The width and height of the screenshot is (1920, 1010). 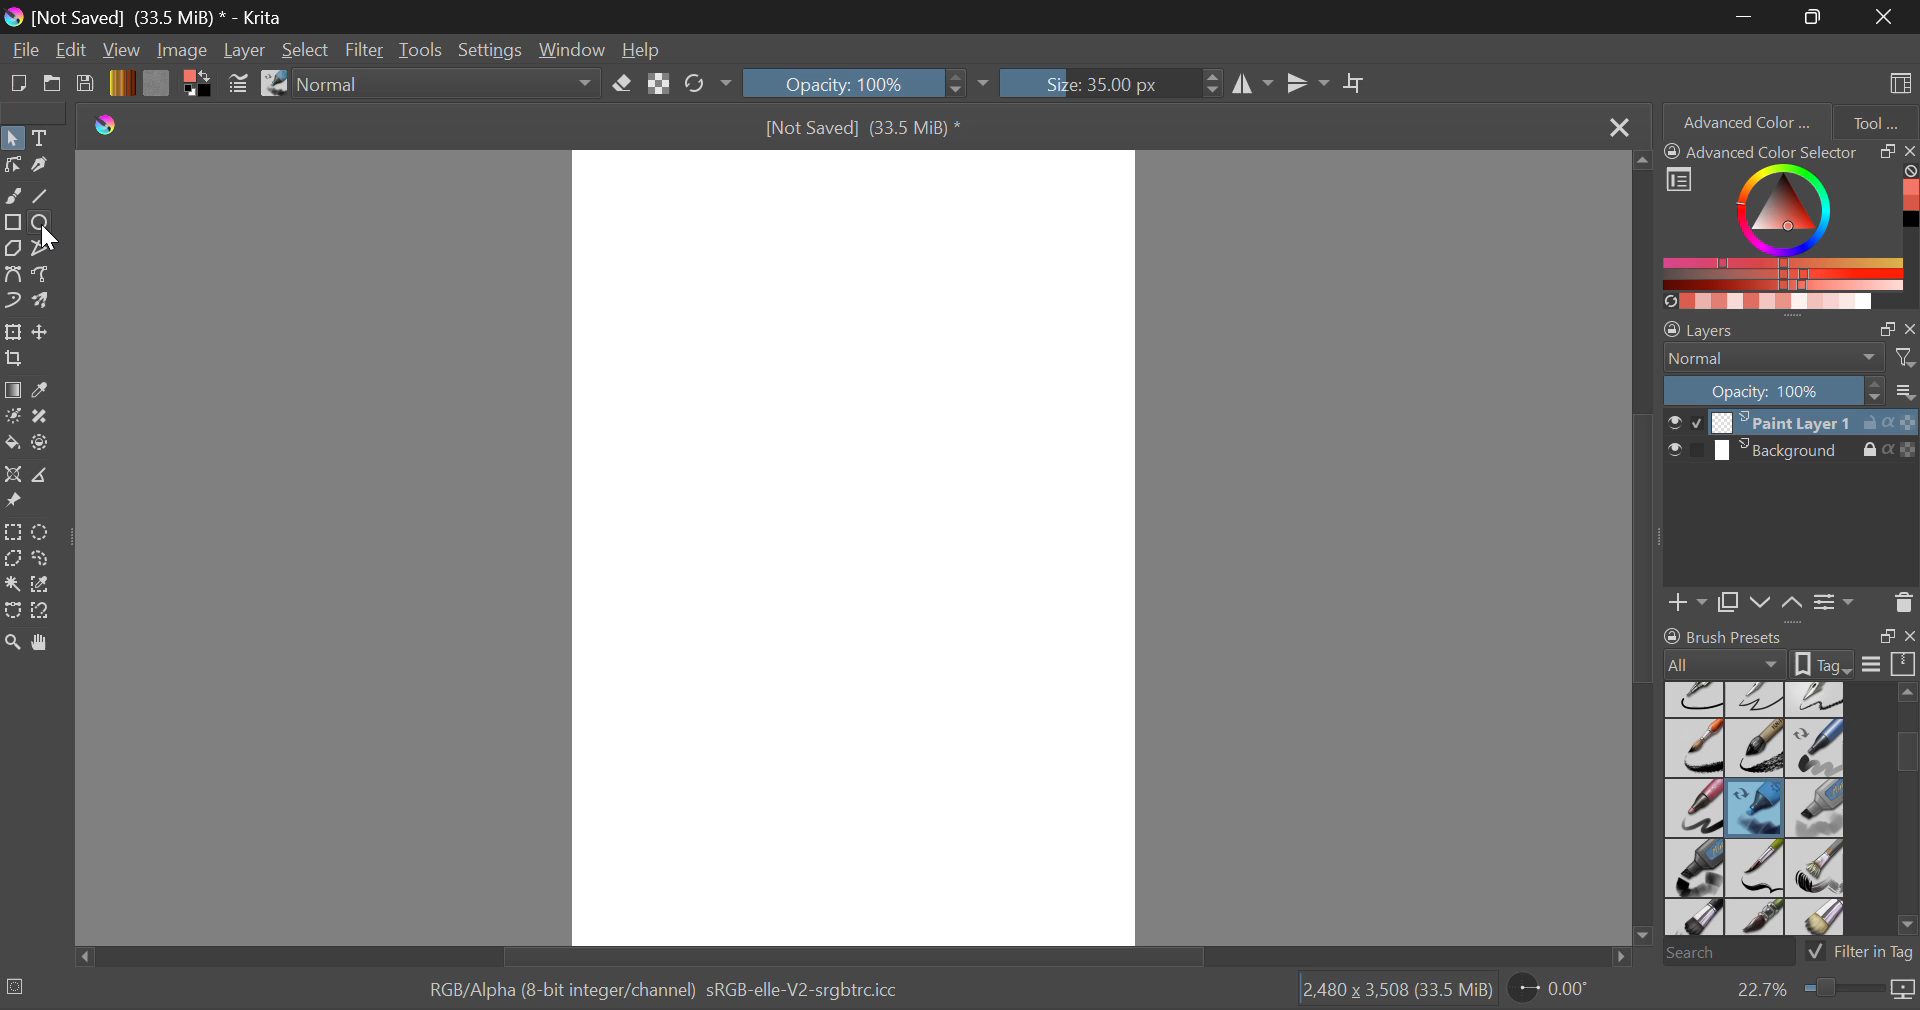 I want to click on Zoom 22.7%, so click(x=1817, y=990).